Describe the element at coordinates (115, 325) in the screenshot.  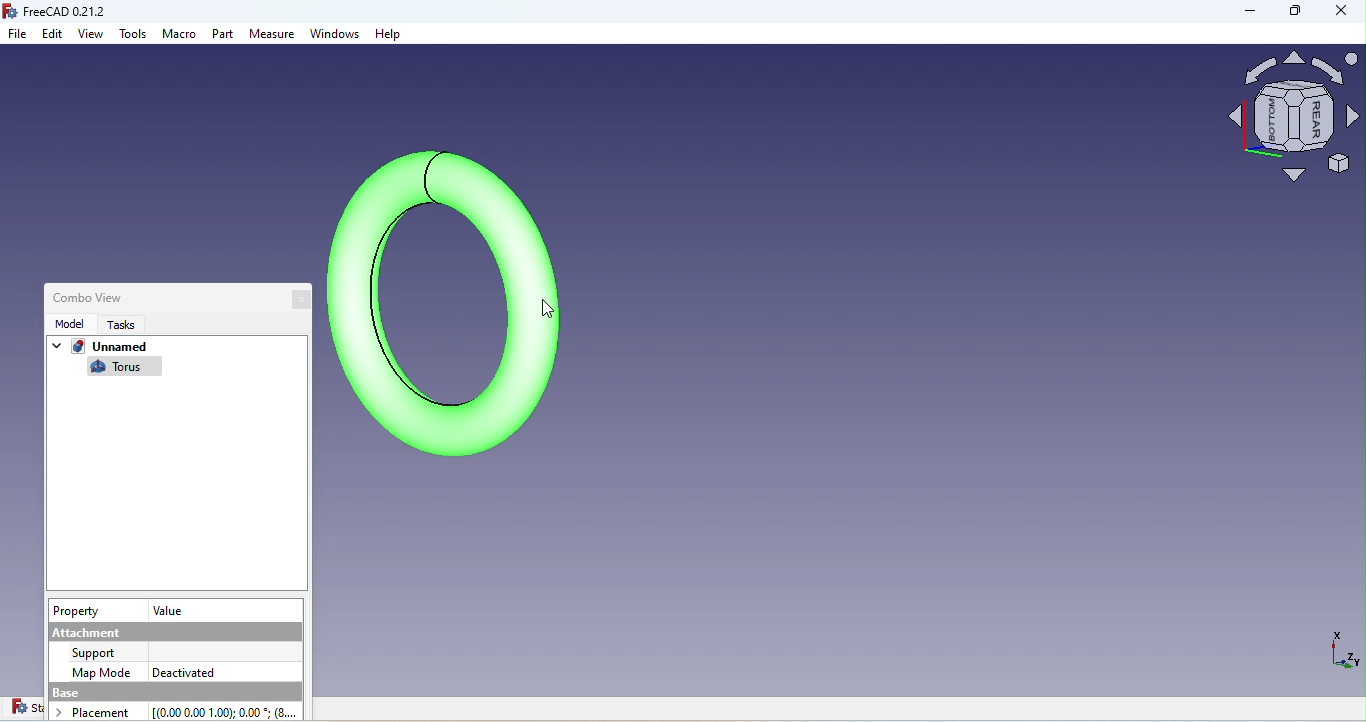
I see `Tasks` at that location.